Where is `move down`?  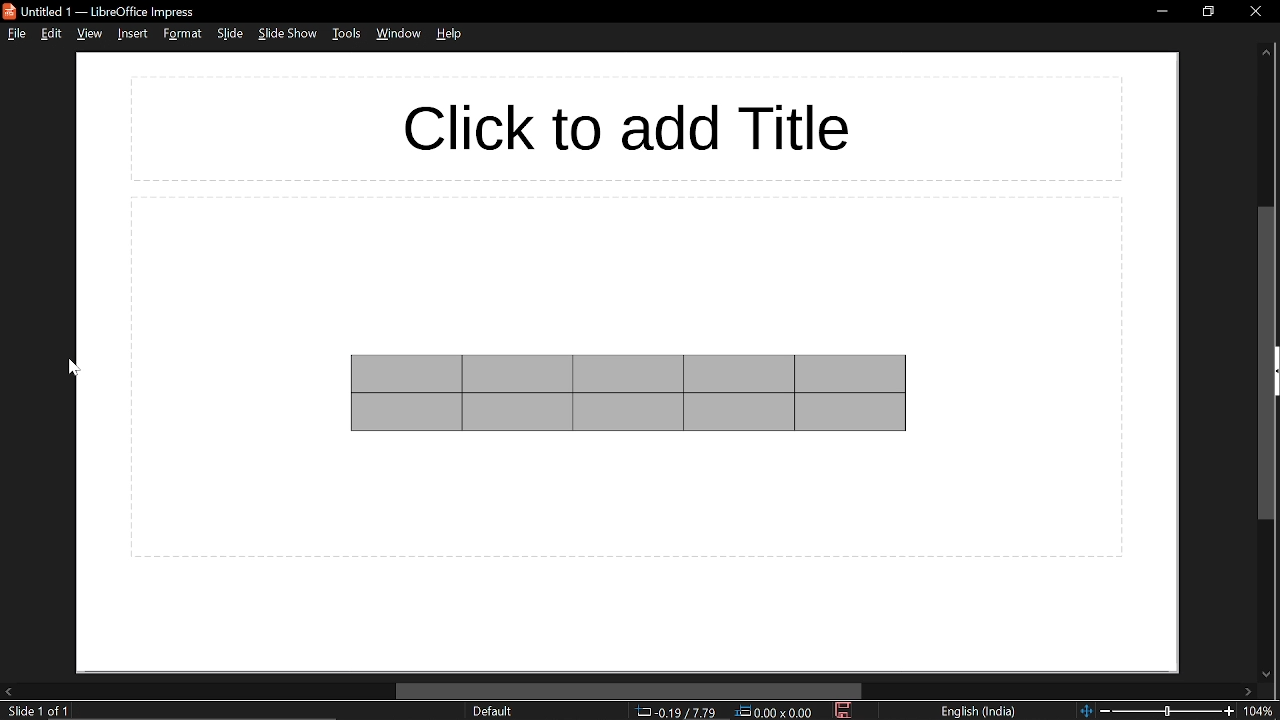 move down is located at coordinates (1263, 674).